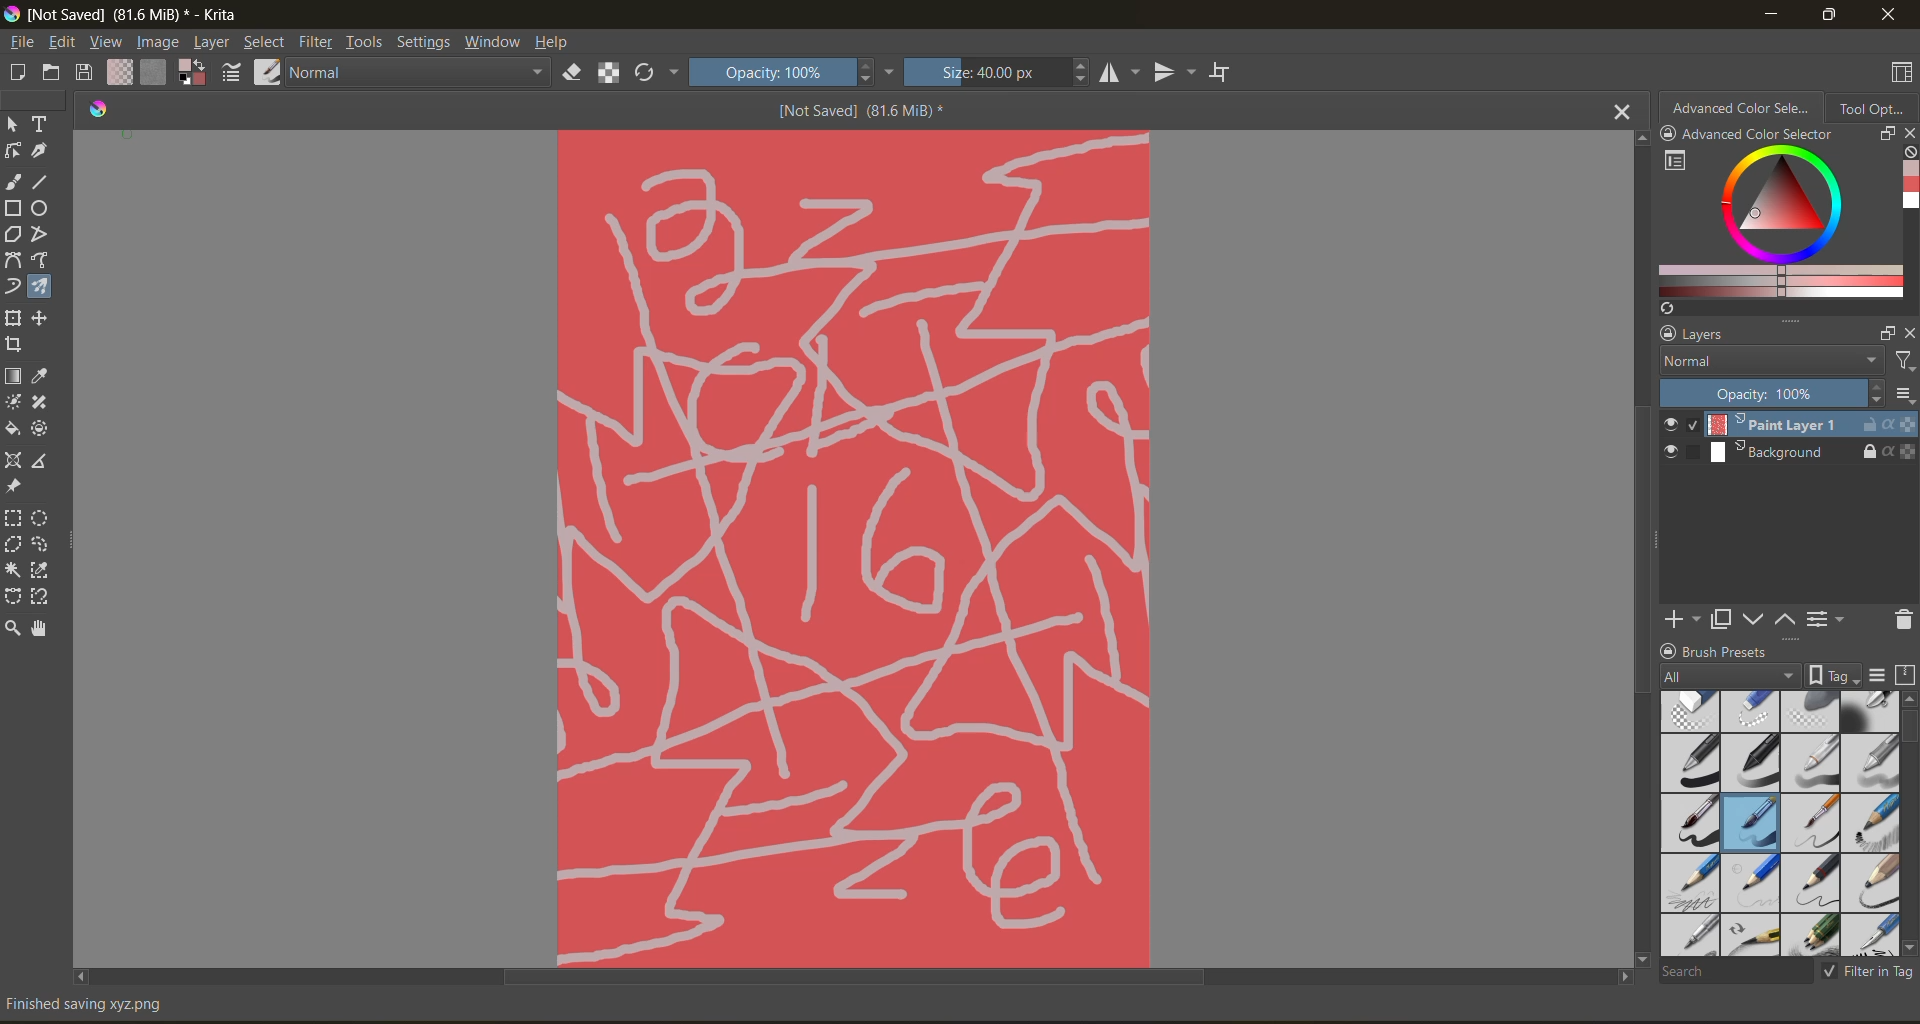 The image size is (1920, 1024). Describe the element at coordinates (1767, 362) in the screenshot. I see `normal` at that location.